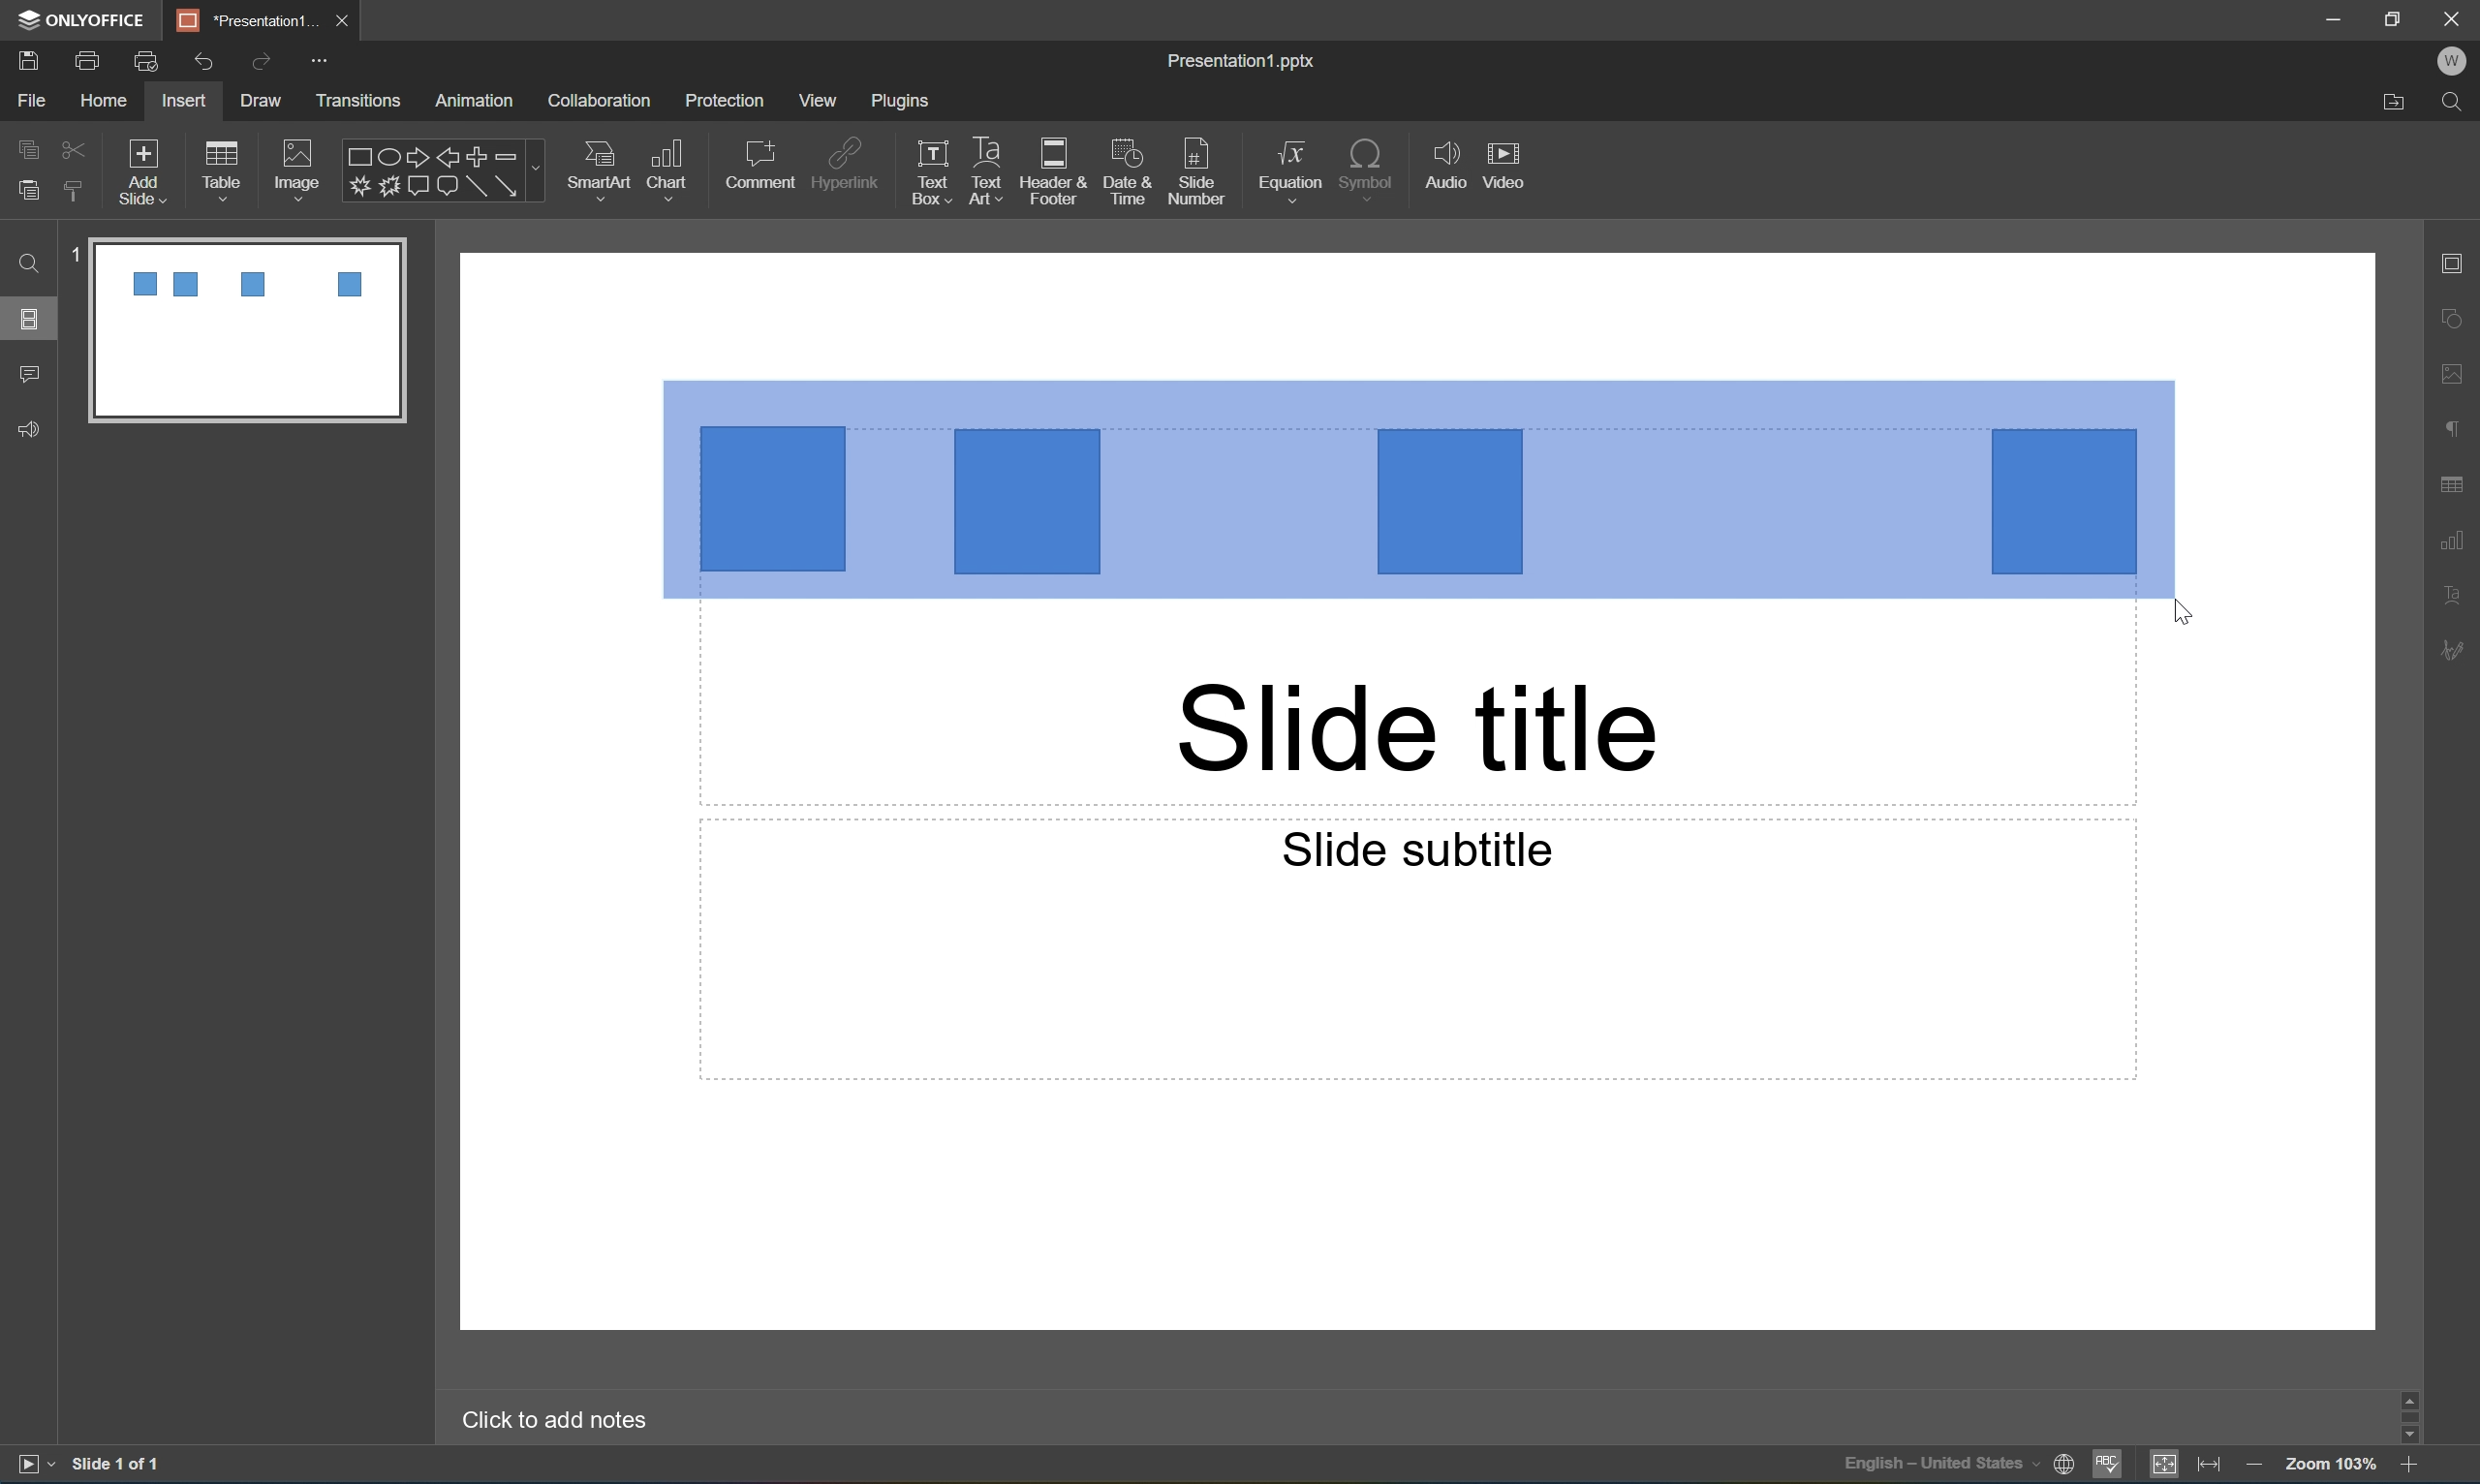  I want to click on restore down, so click(2396, 14).